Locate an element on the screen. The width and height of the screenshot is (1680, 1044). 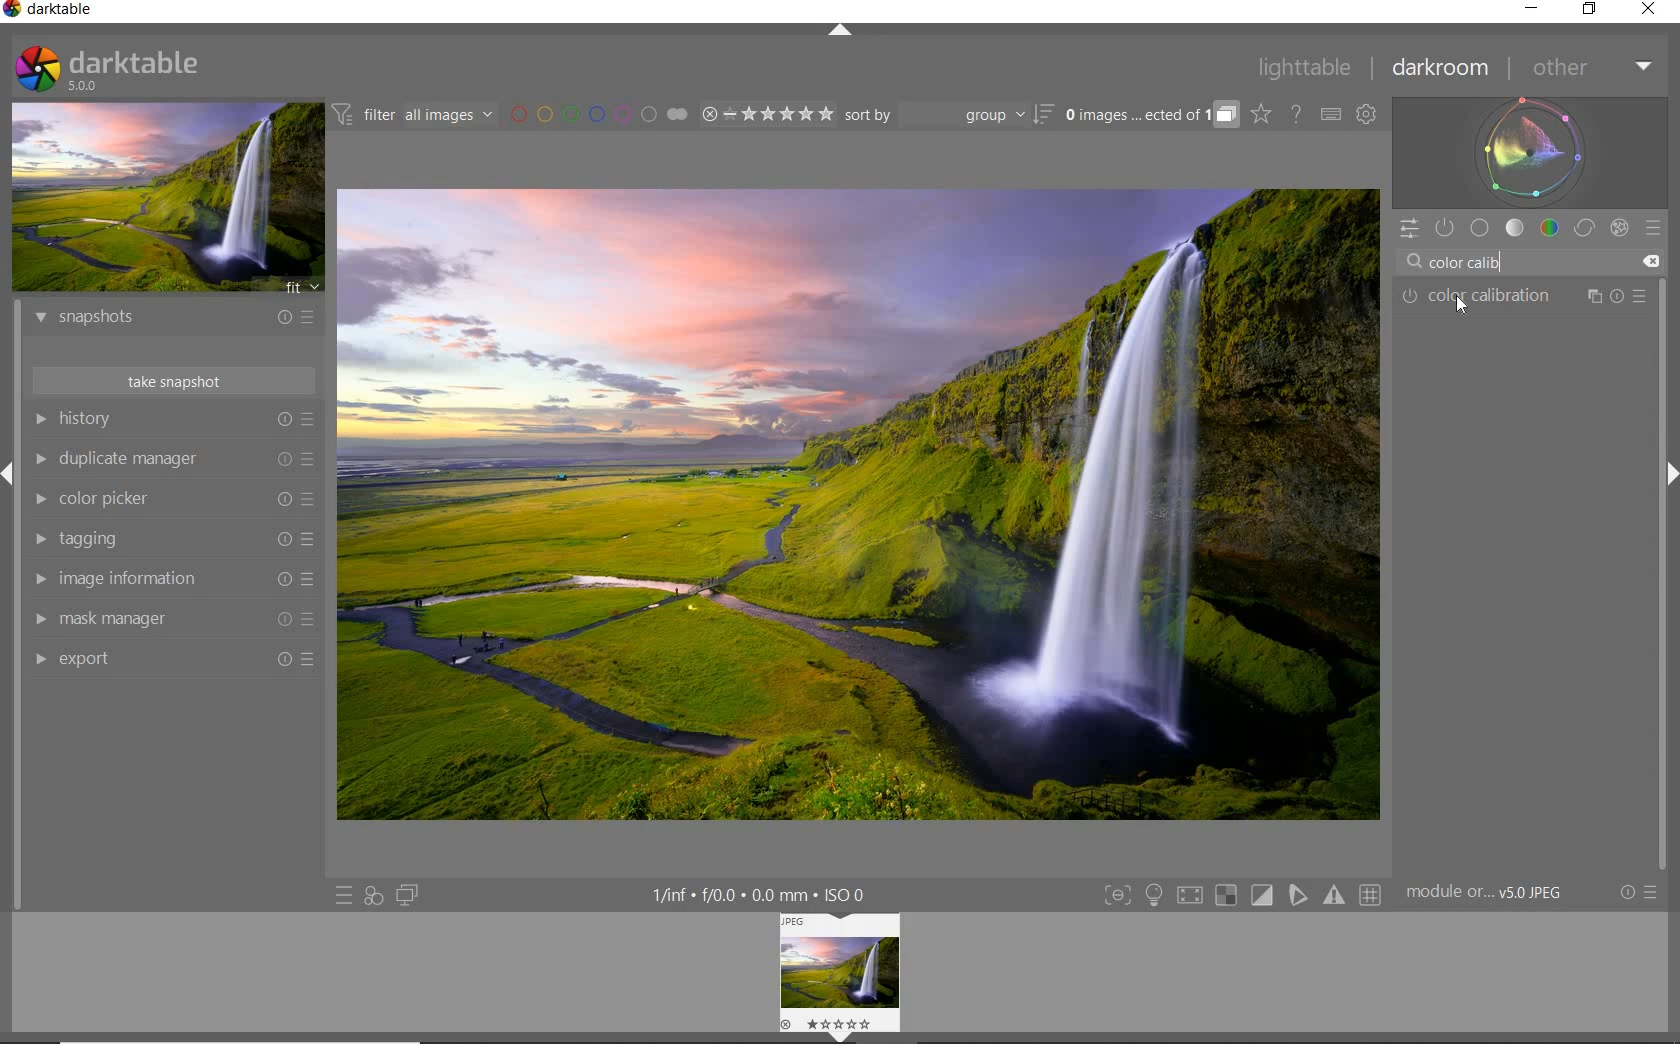
QUICK ACCESS PANEL is located at coordinates (1409, 229).